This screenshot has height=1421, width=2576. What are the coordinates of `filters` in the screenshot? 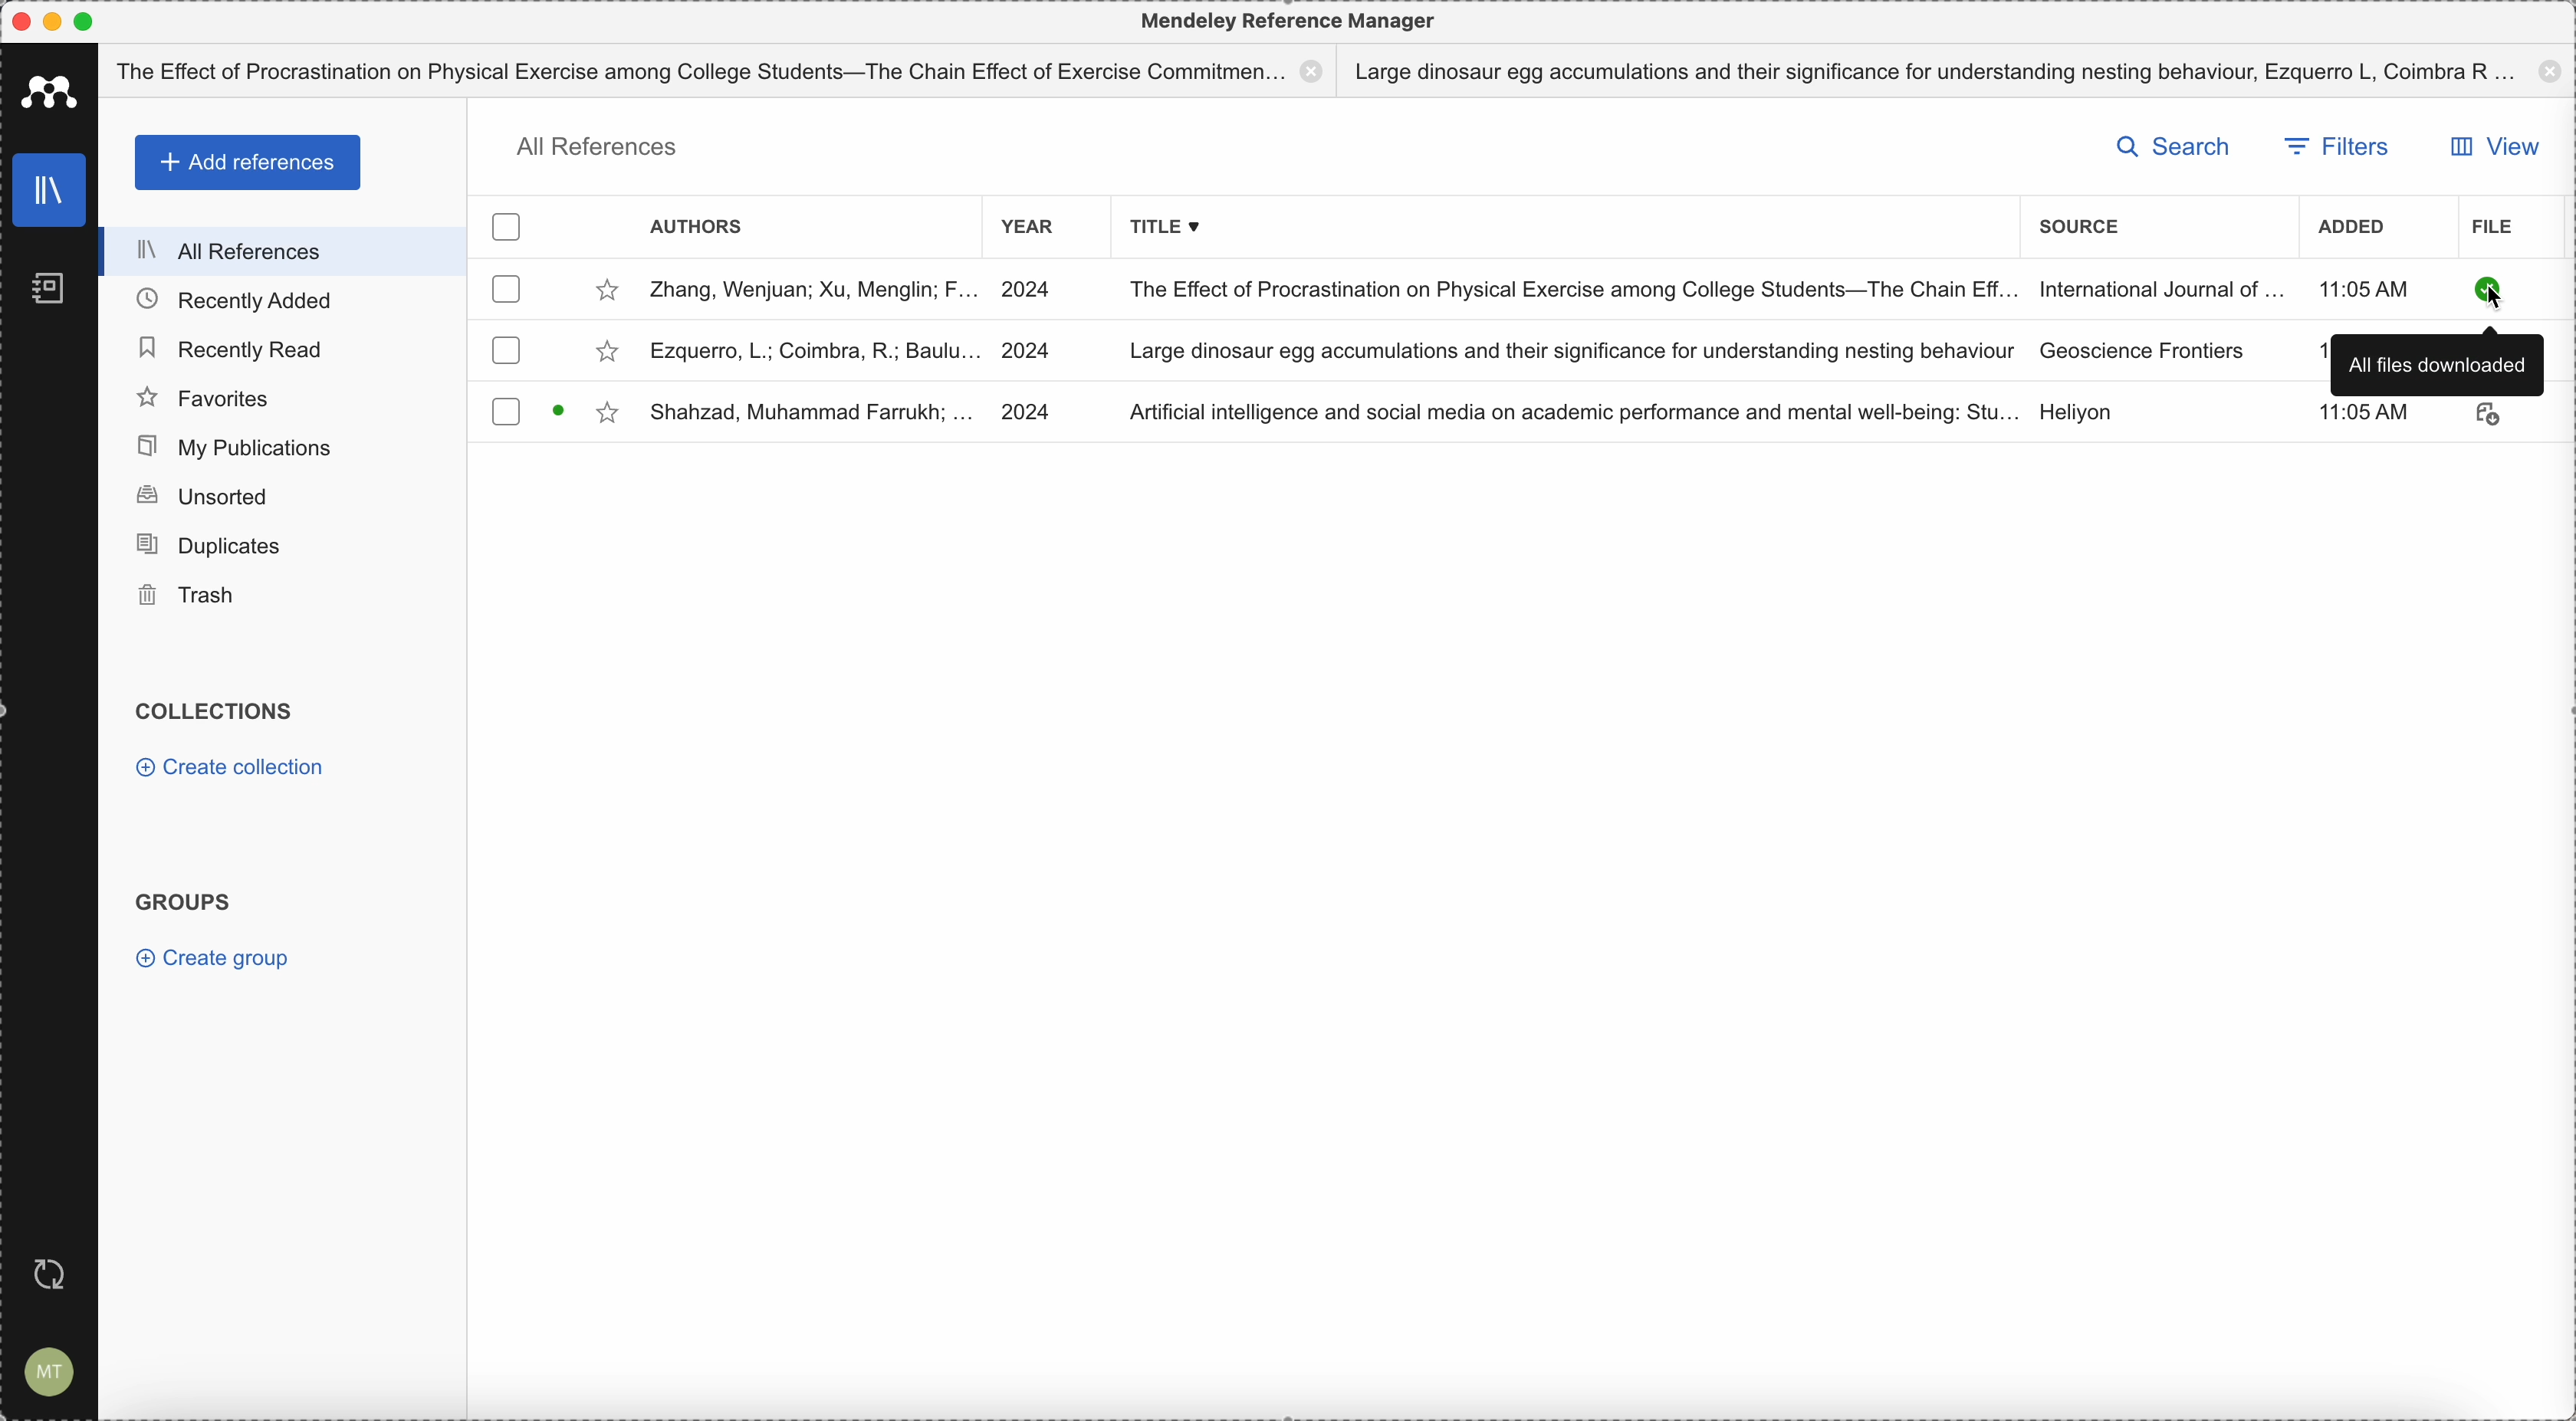 It's located at (2338, 149).